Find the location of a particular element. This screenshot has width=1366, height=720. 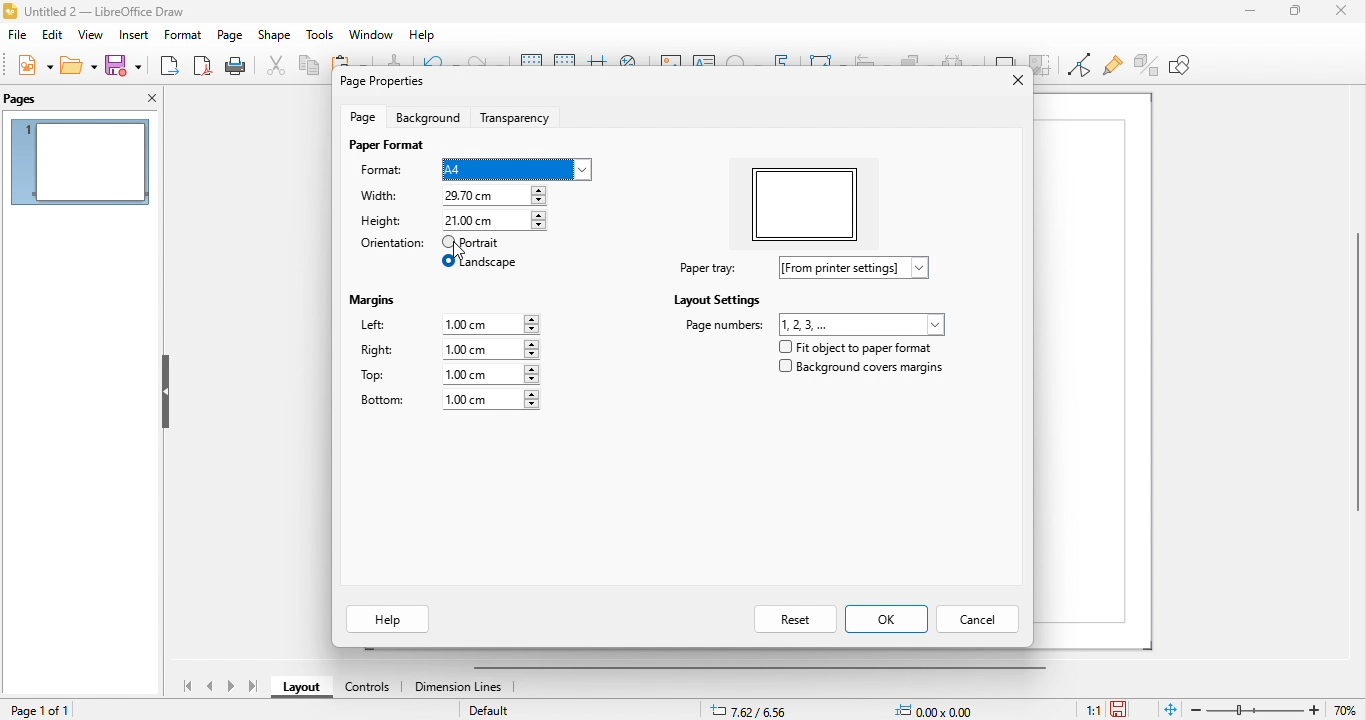

page format is located at coordinates (381, 148).